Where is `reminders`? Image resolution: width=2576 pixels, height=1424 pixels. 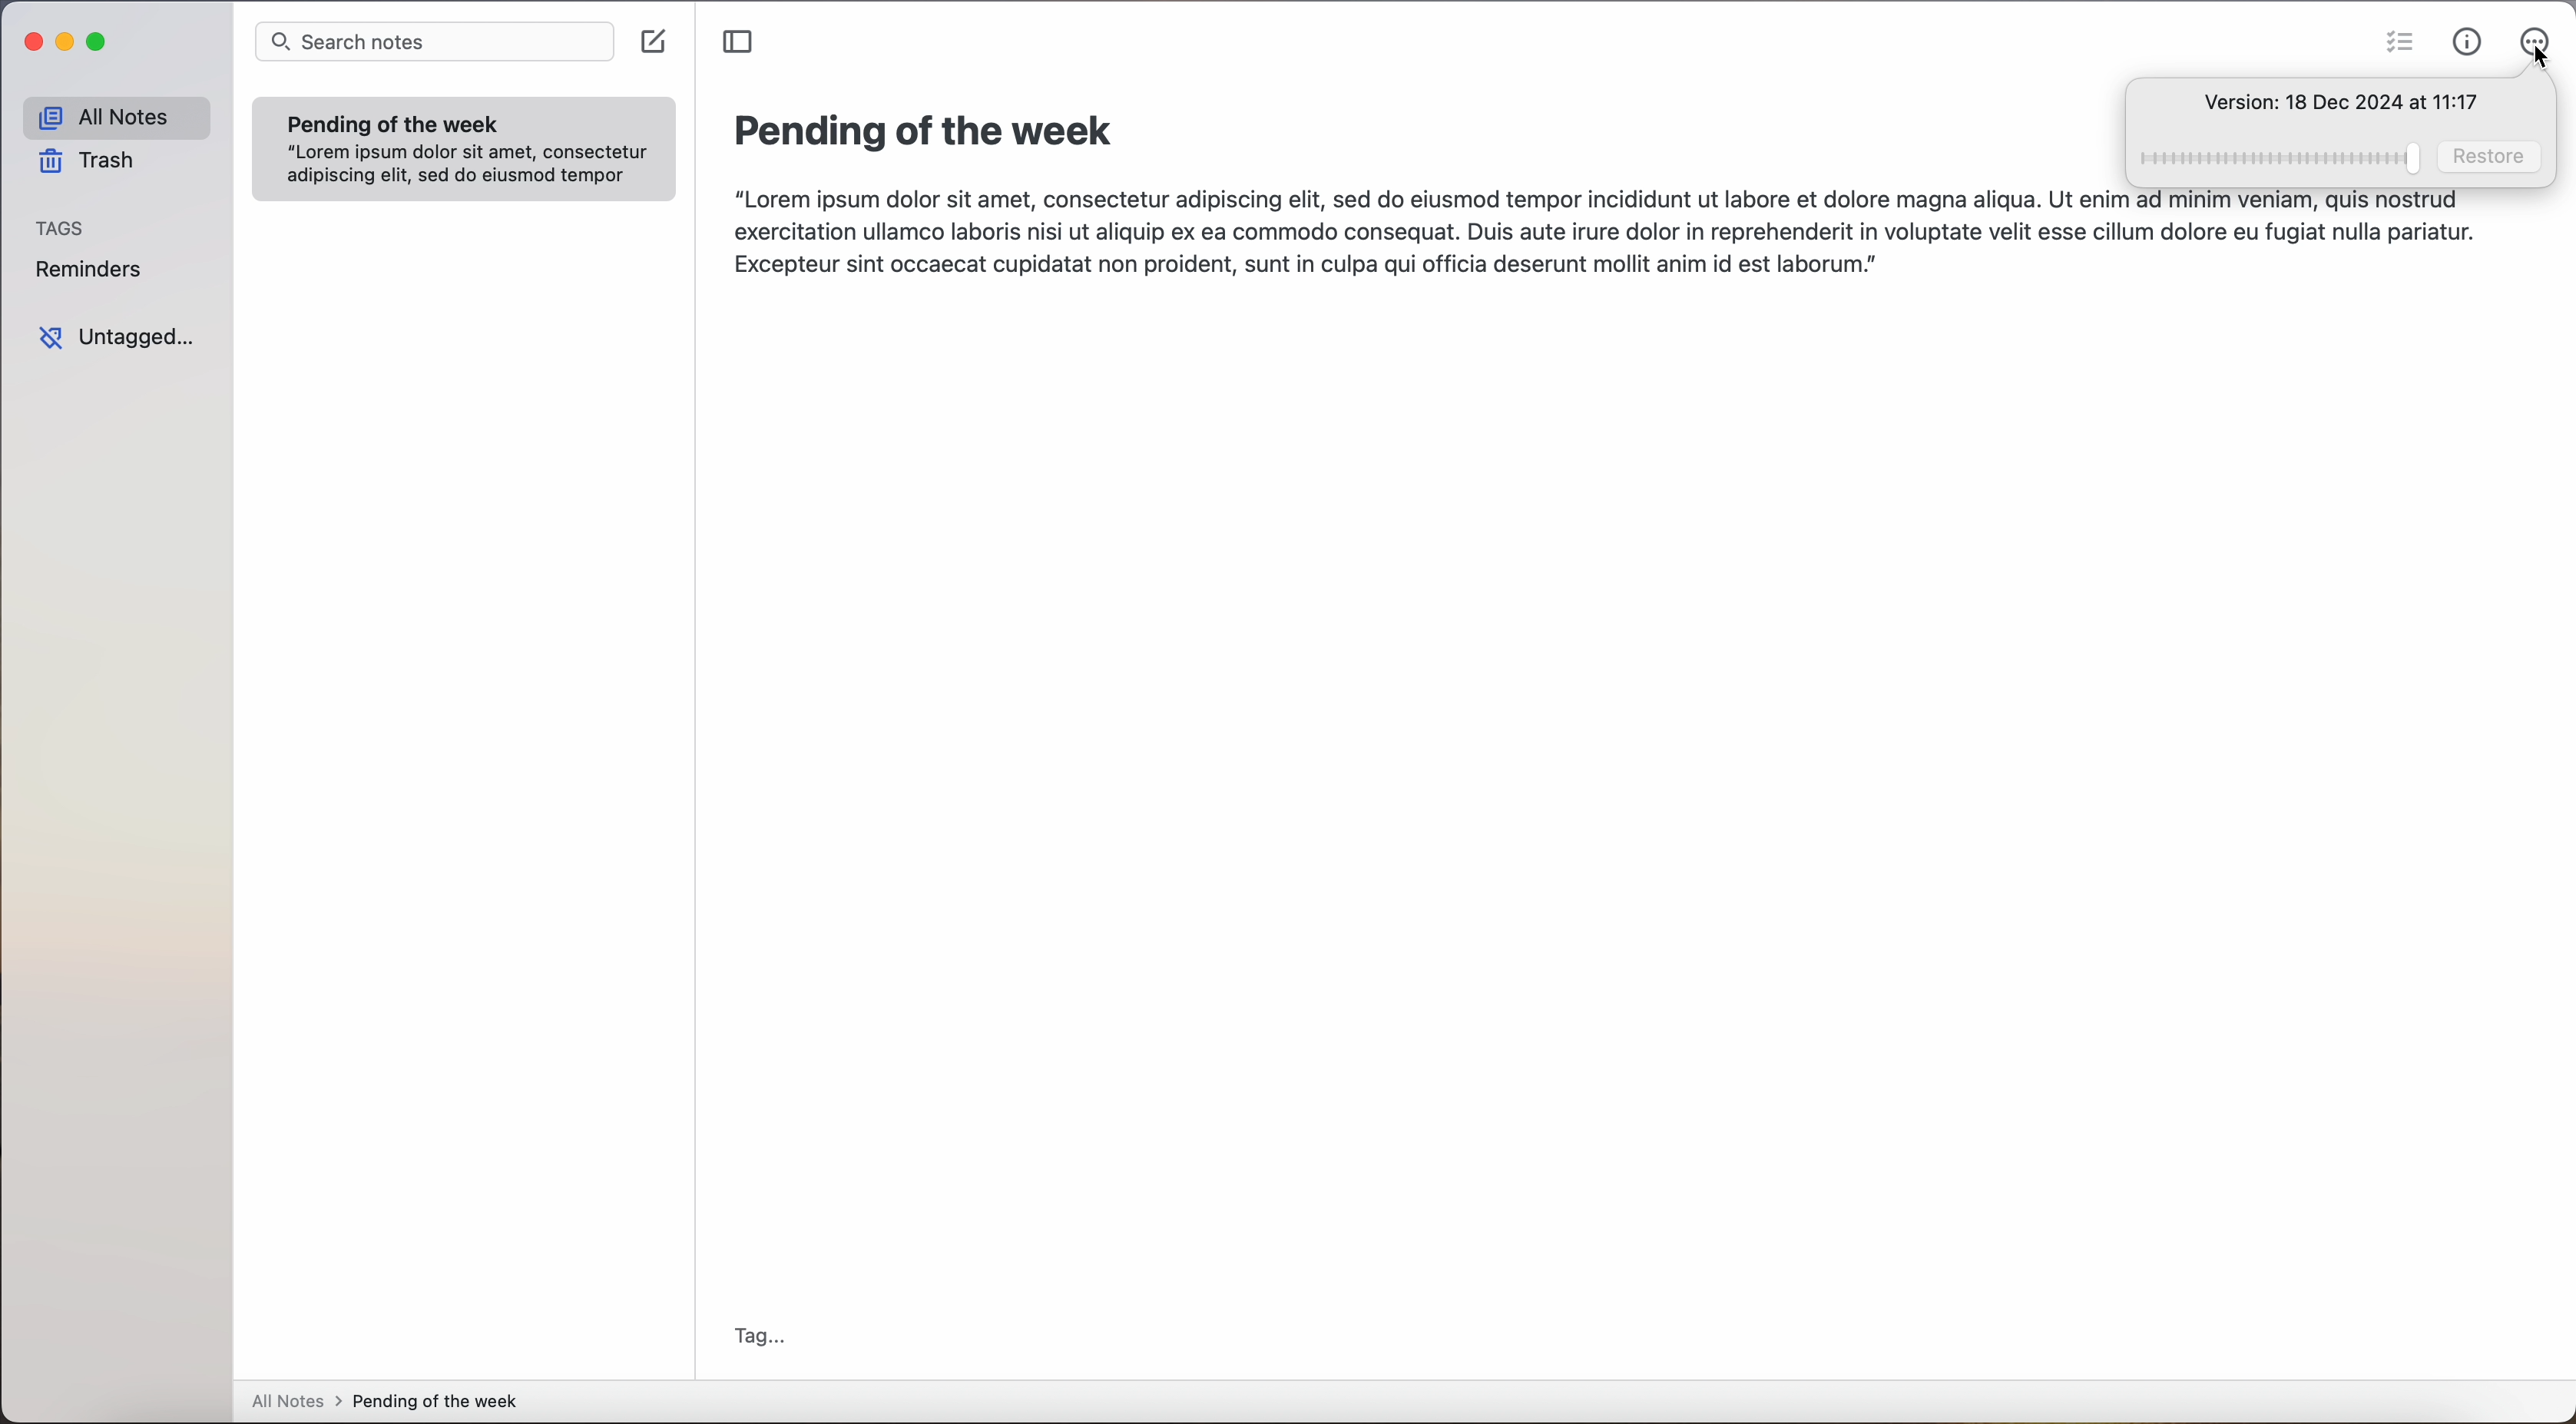
reminders is located at coordinates (93, 272).